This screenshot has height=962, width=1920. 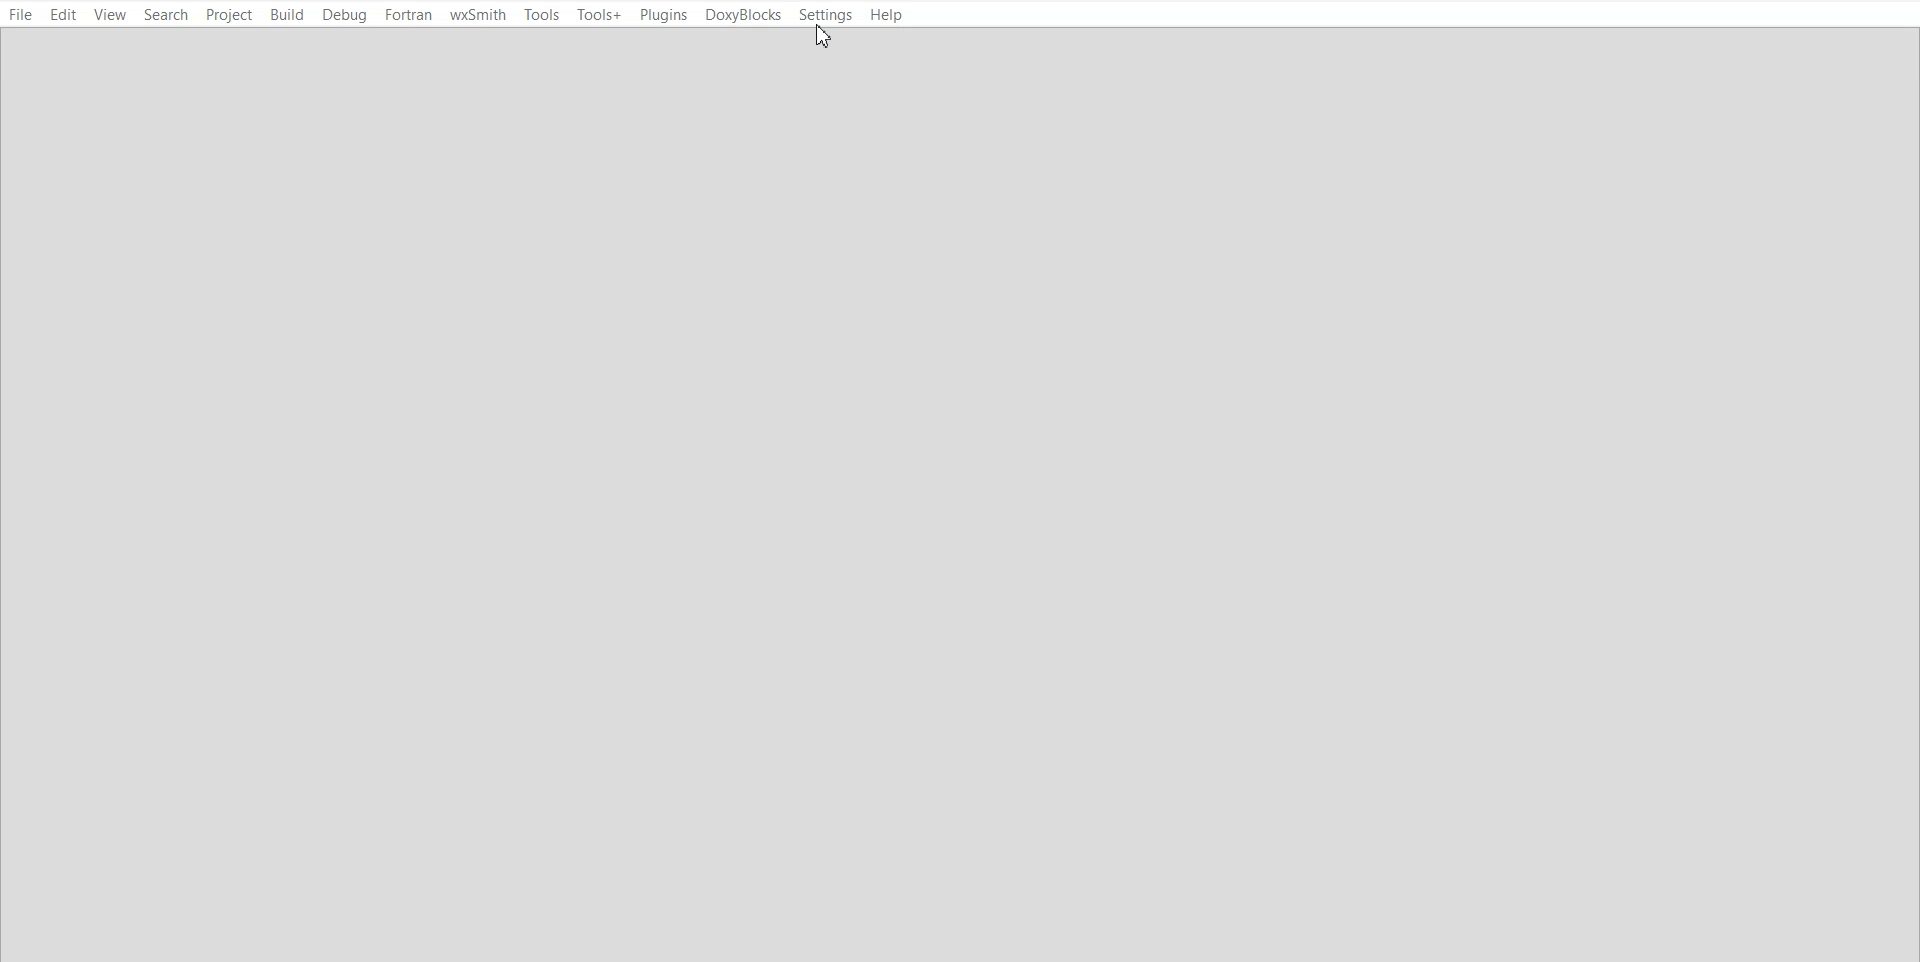 I want to click on File, so click(x=20, y=14).